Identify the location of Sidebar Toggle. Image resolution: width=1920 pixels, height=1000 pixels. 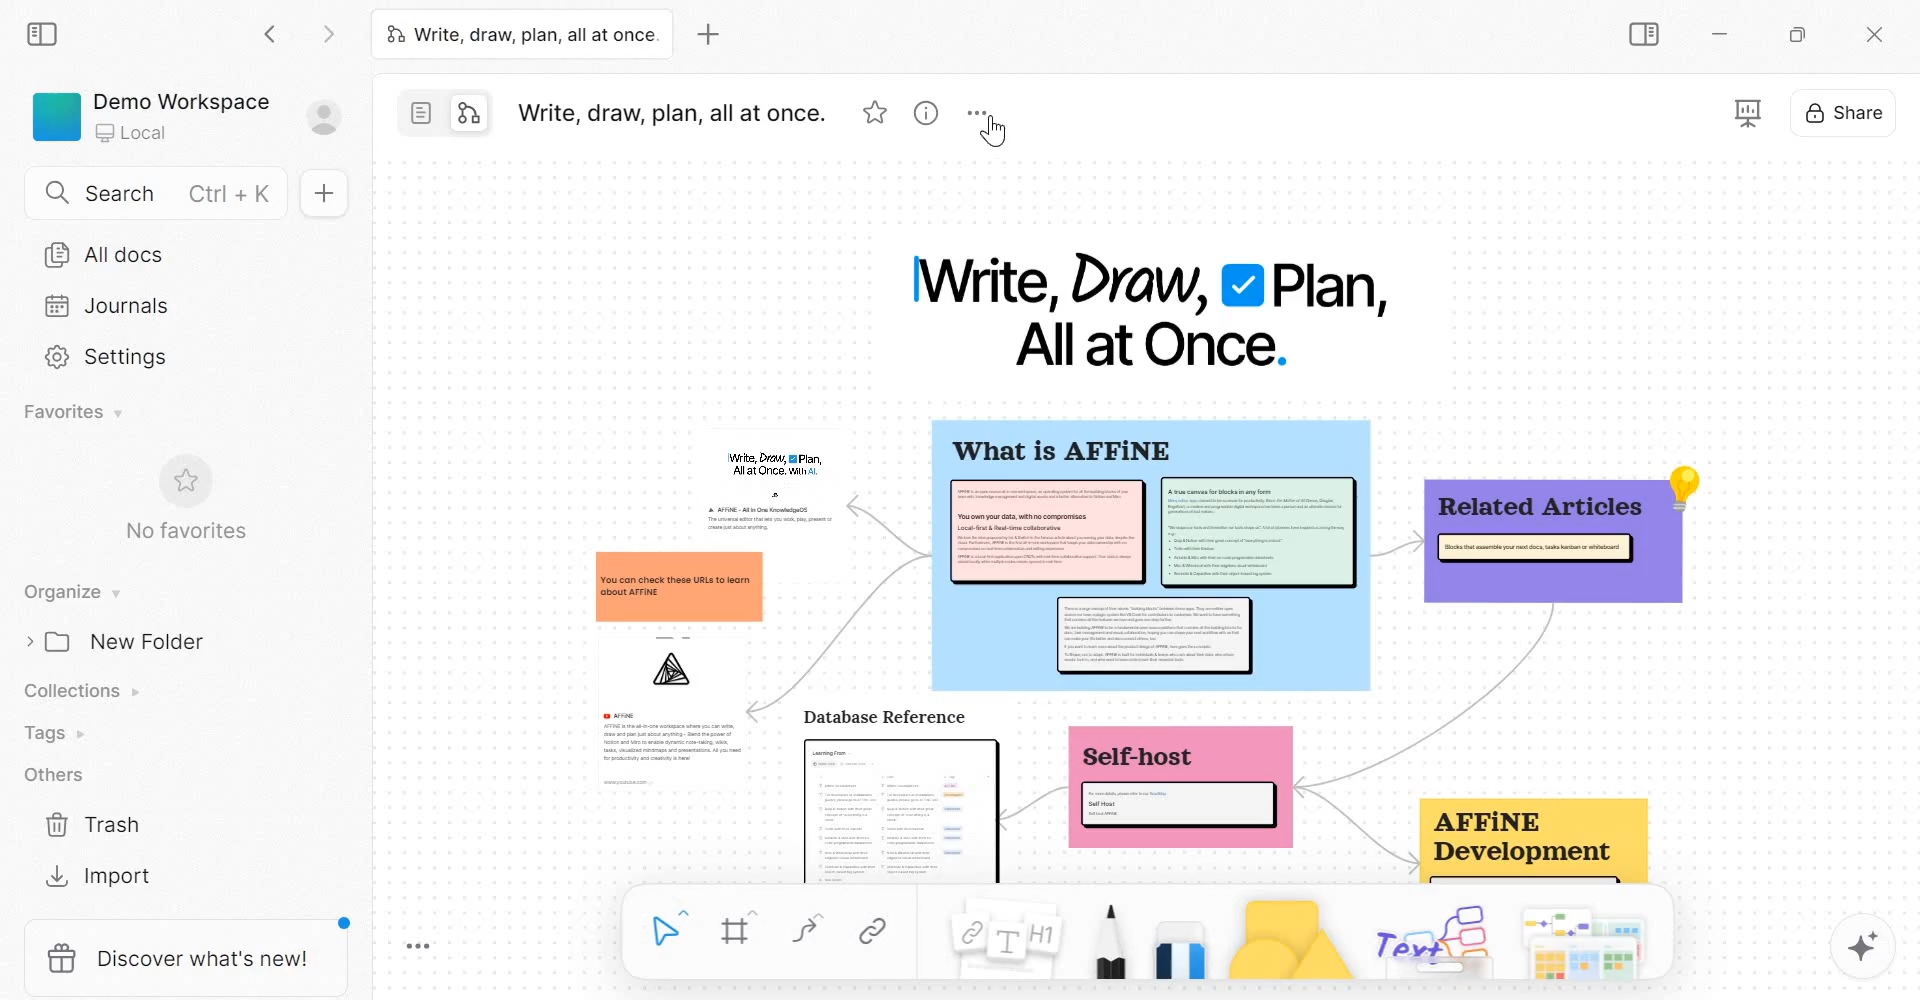
(1645, 36).